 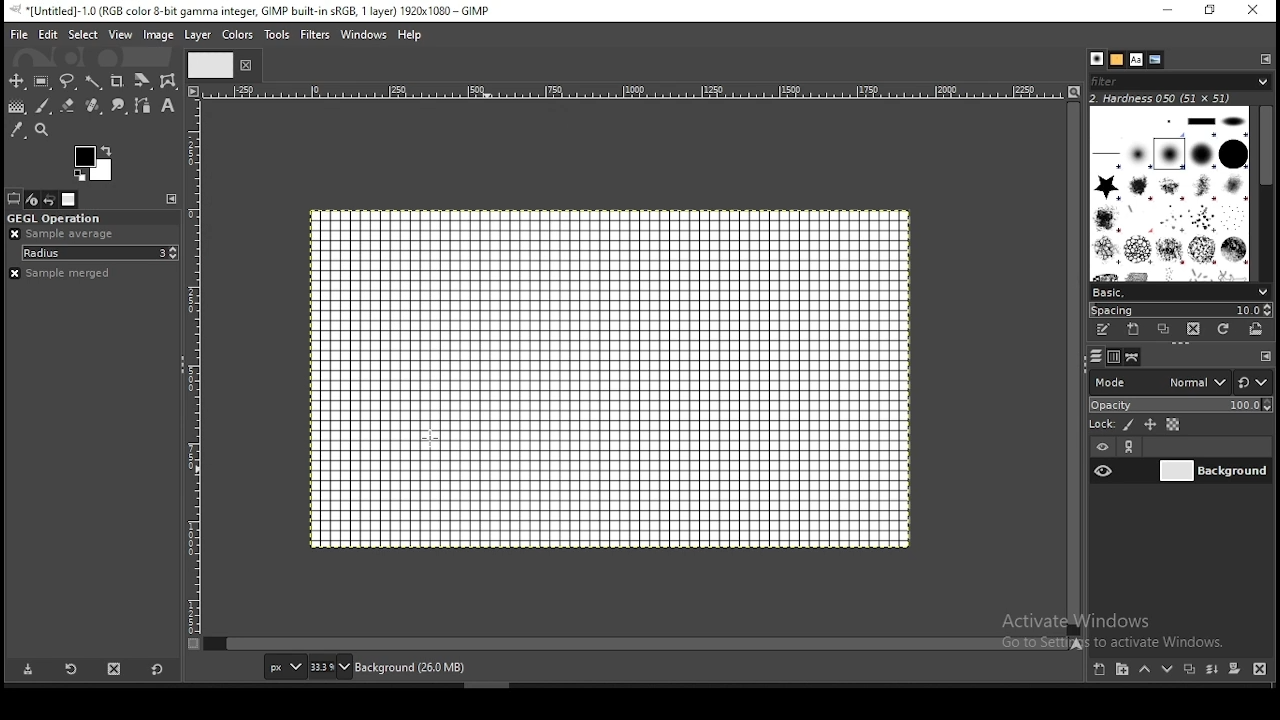 I want to click on move layer on step down, so click(x=1171, y=669).